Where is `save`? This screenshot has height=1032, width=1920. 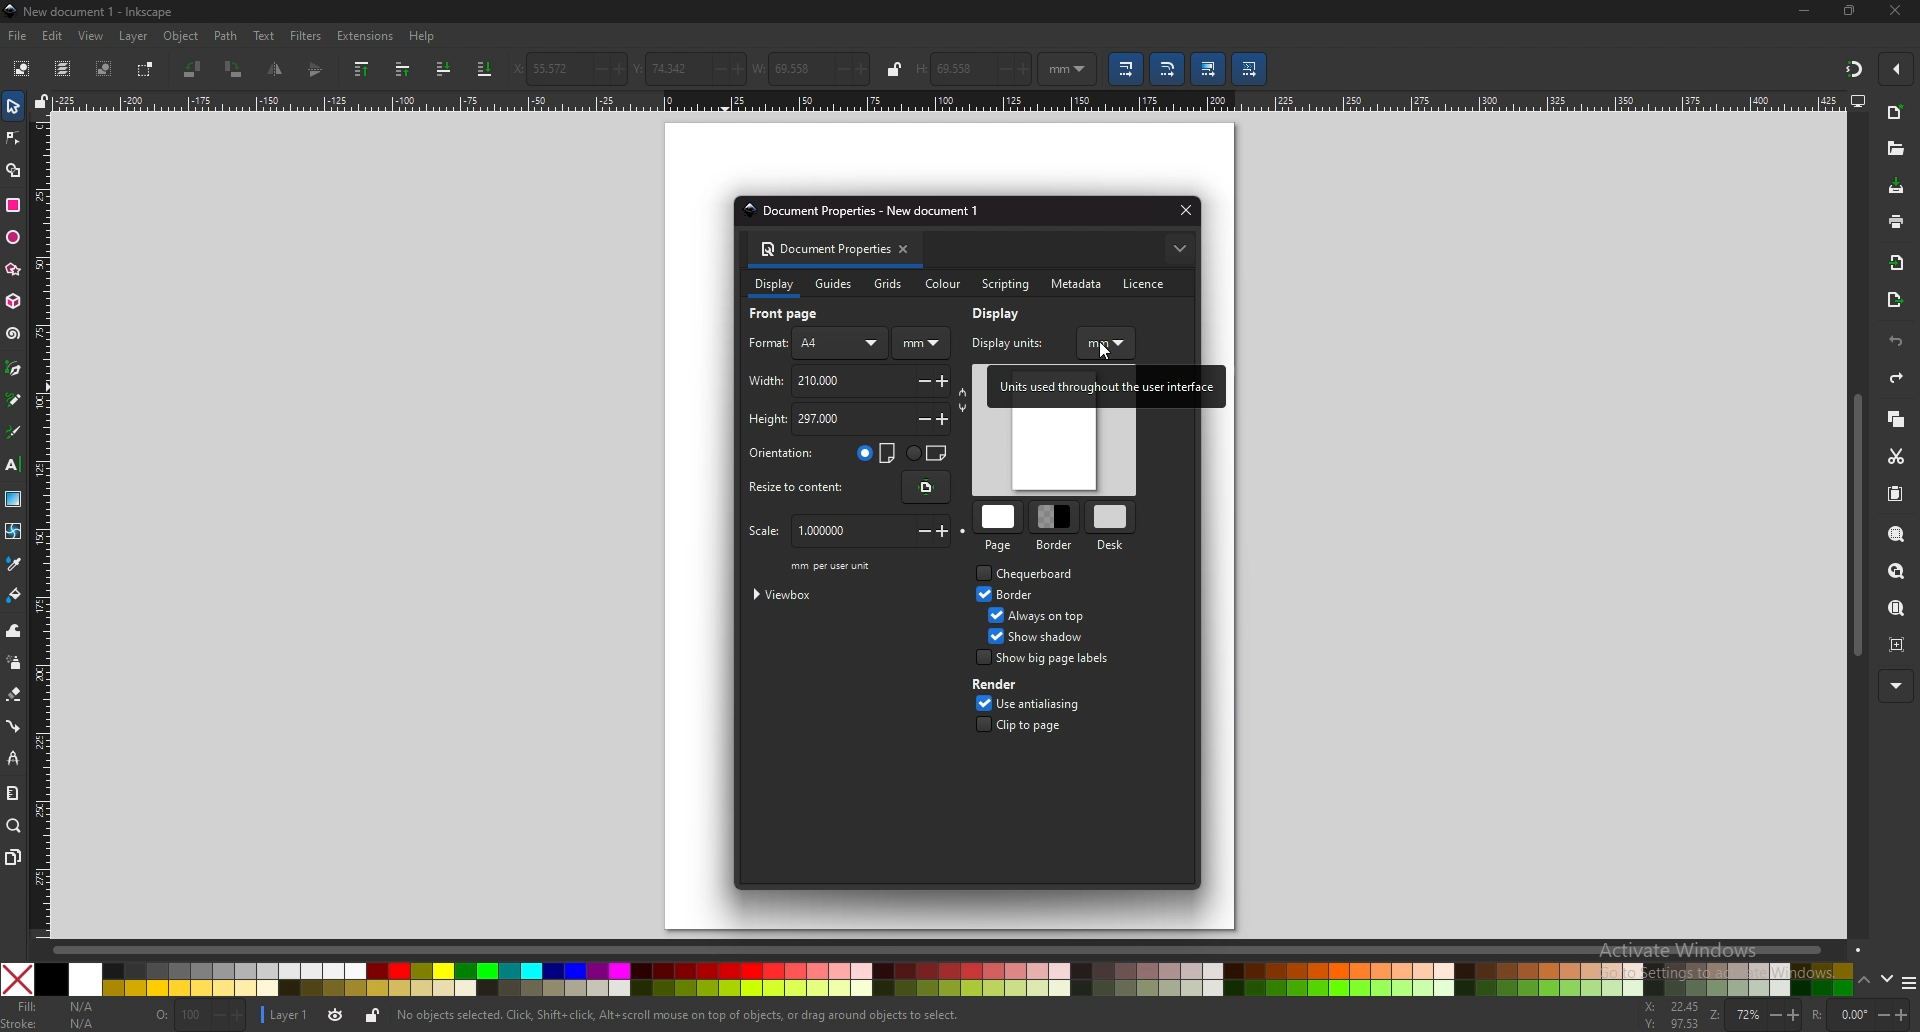
save is located at coordinates (1896, 186).